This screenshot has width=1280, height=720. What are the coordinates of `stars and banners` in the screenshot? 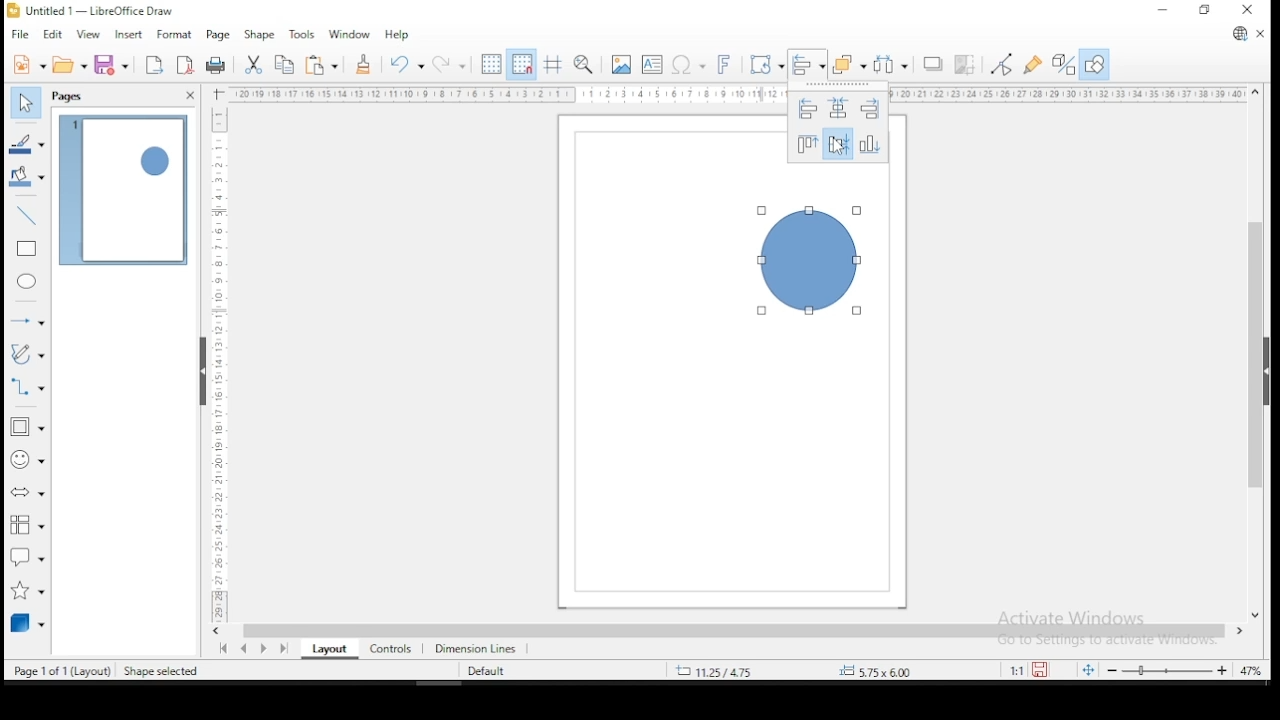 It's located at (29, 586).